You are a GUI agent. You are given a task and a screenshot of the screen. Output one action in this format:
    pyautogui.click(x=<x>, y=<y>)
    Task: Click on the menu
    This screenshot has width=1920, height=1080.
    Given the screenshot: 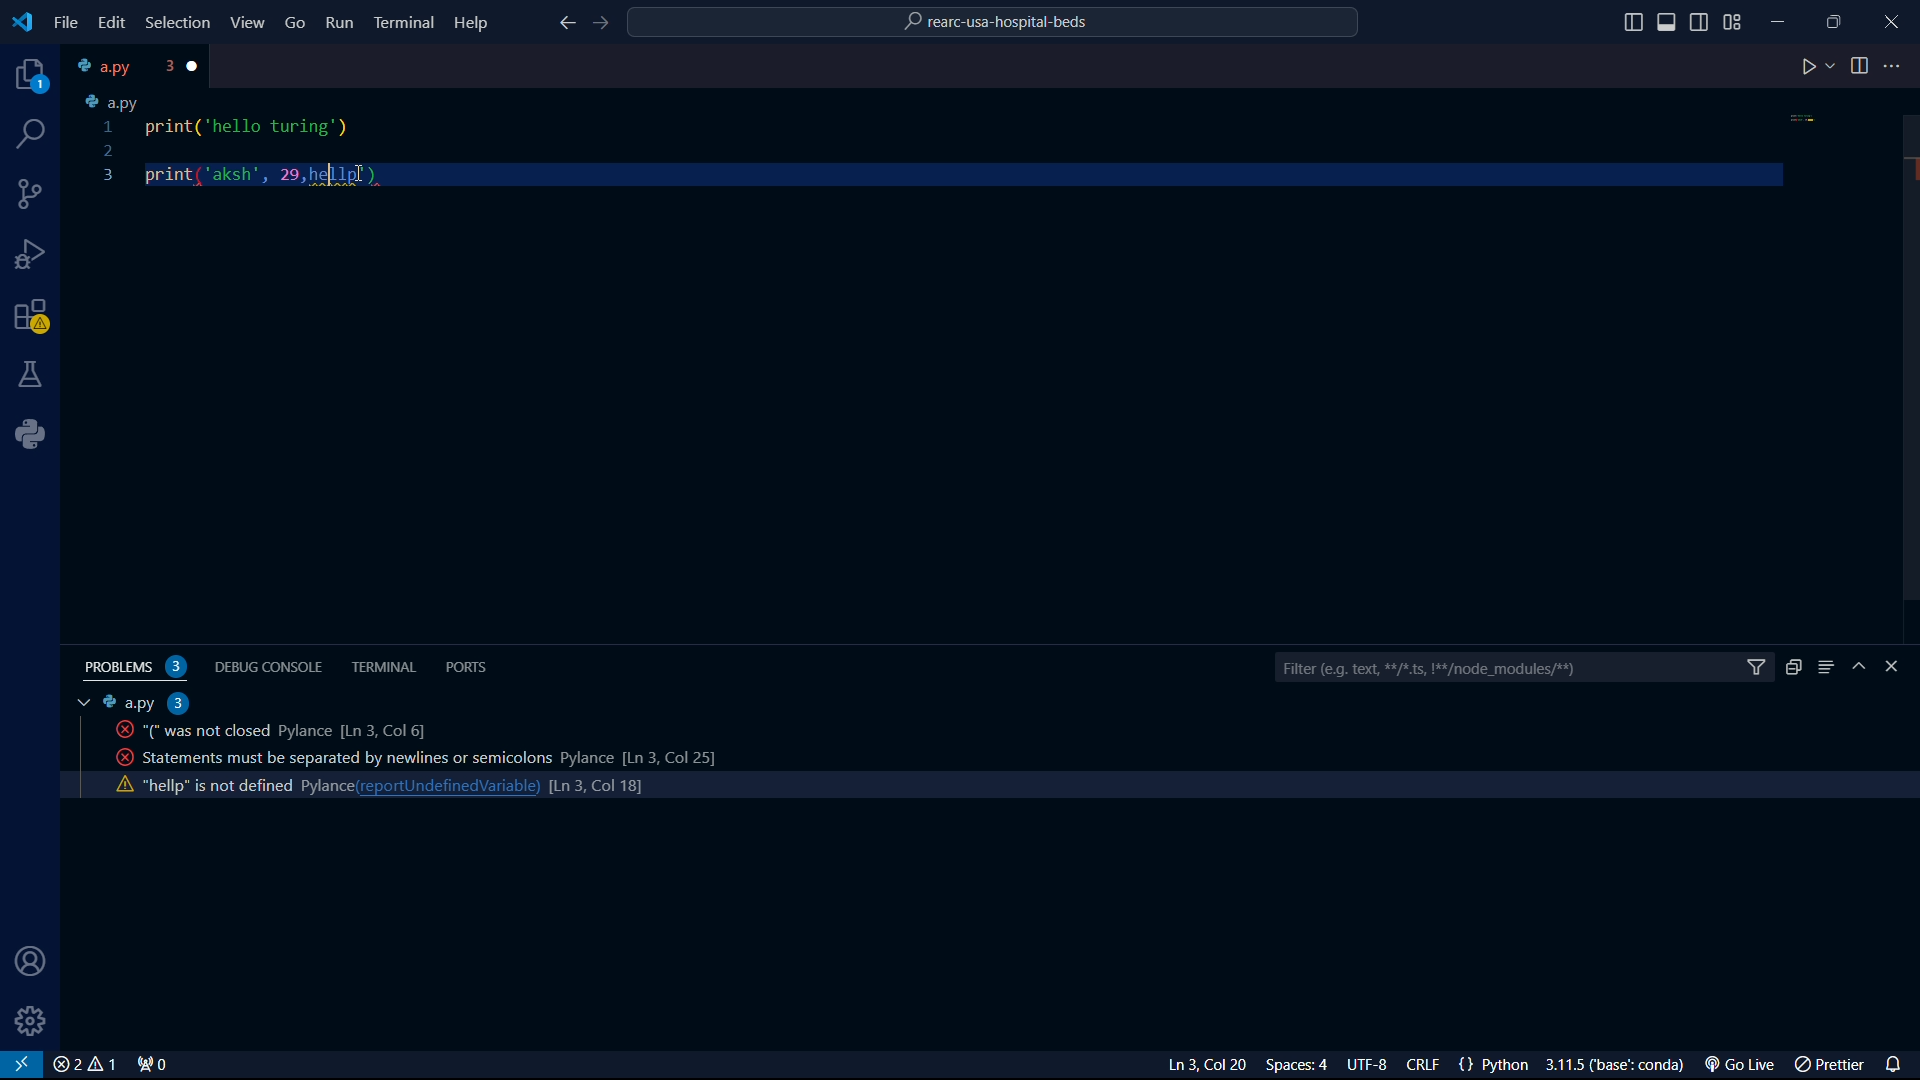 What is the action you would take?
    pyautogui.click(x=1826, y=667)
    